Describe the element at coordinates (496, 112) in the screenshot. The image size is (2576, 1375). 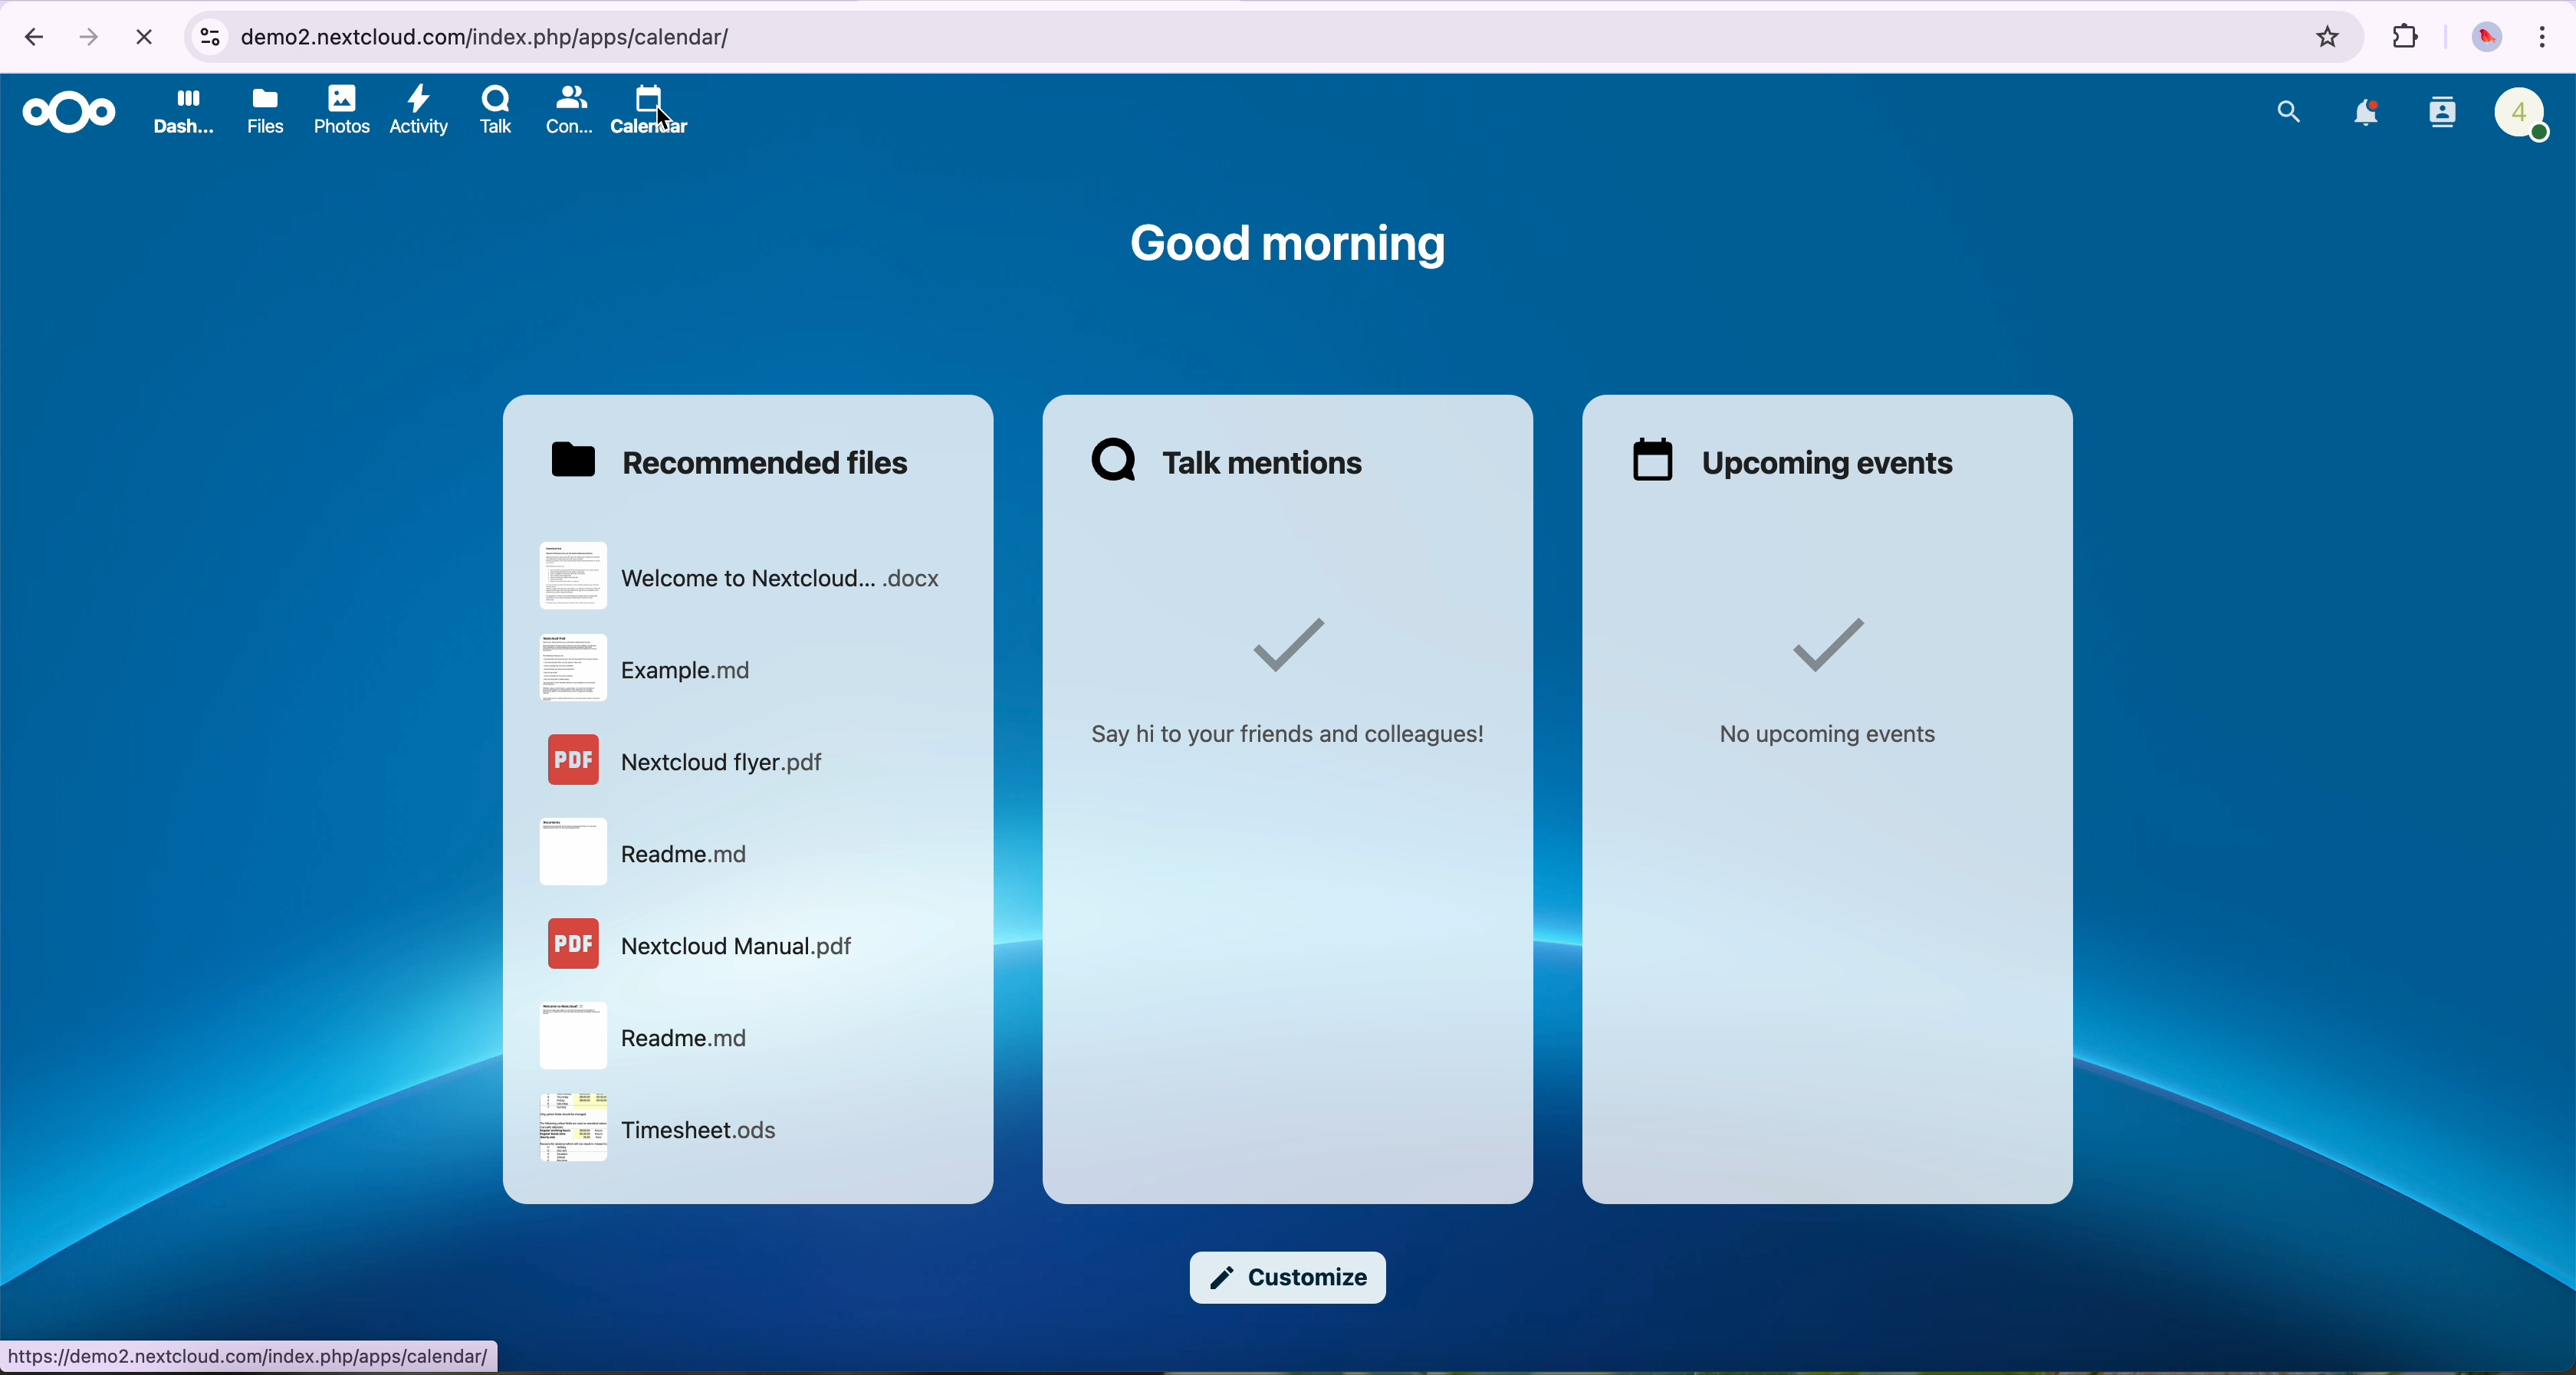
I see `Talk` at that location.